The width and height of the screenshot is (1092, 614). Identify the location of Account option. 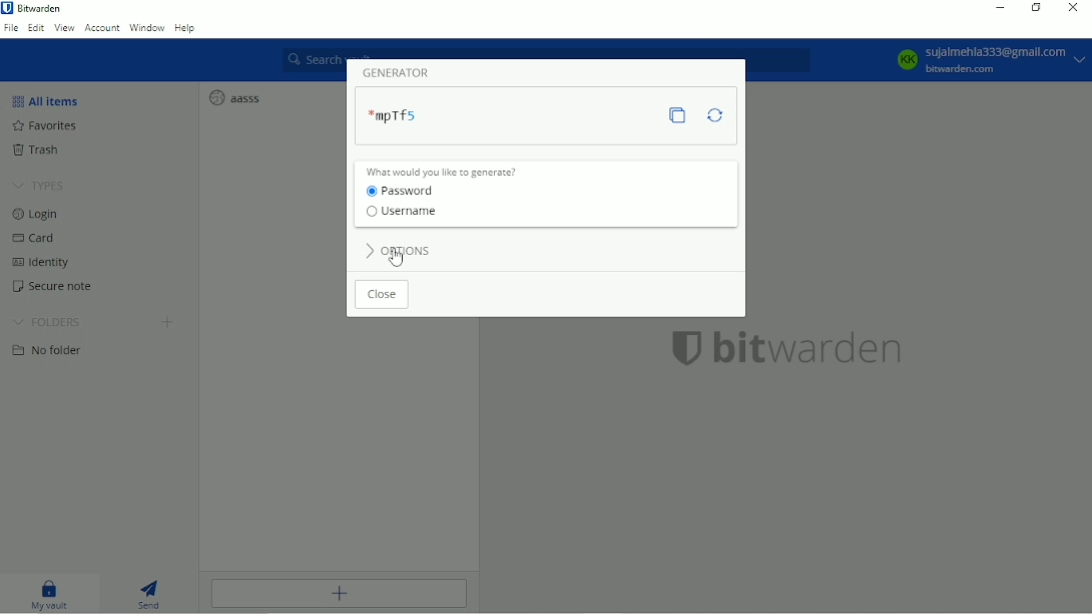
(988, 60).